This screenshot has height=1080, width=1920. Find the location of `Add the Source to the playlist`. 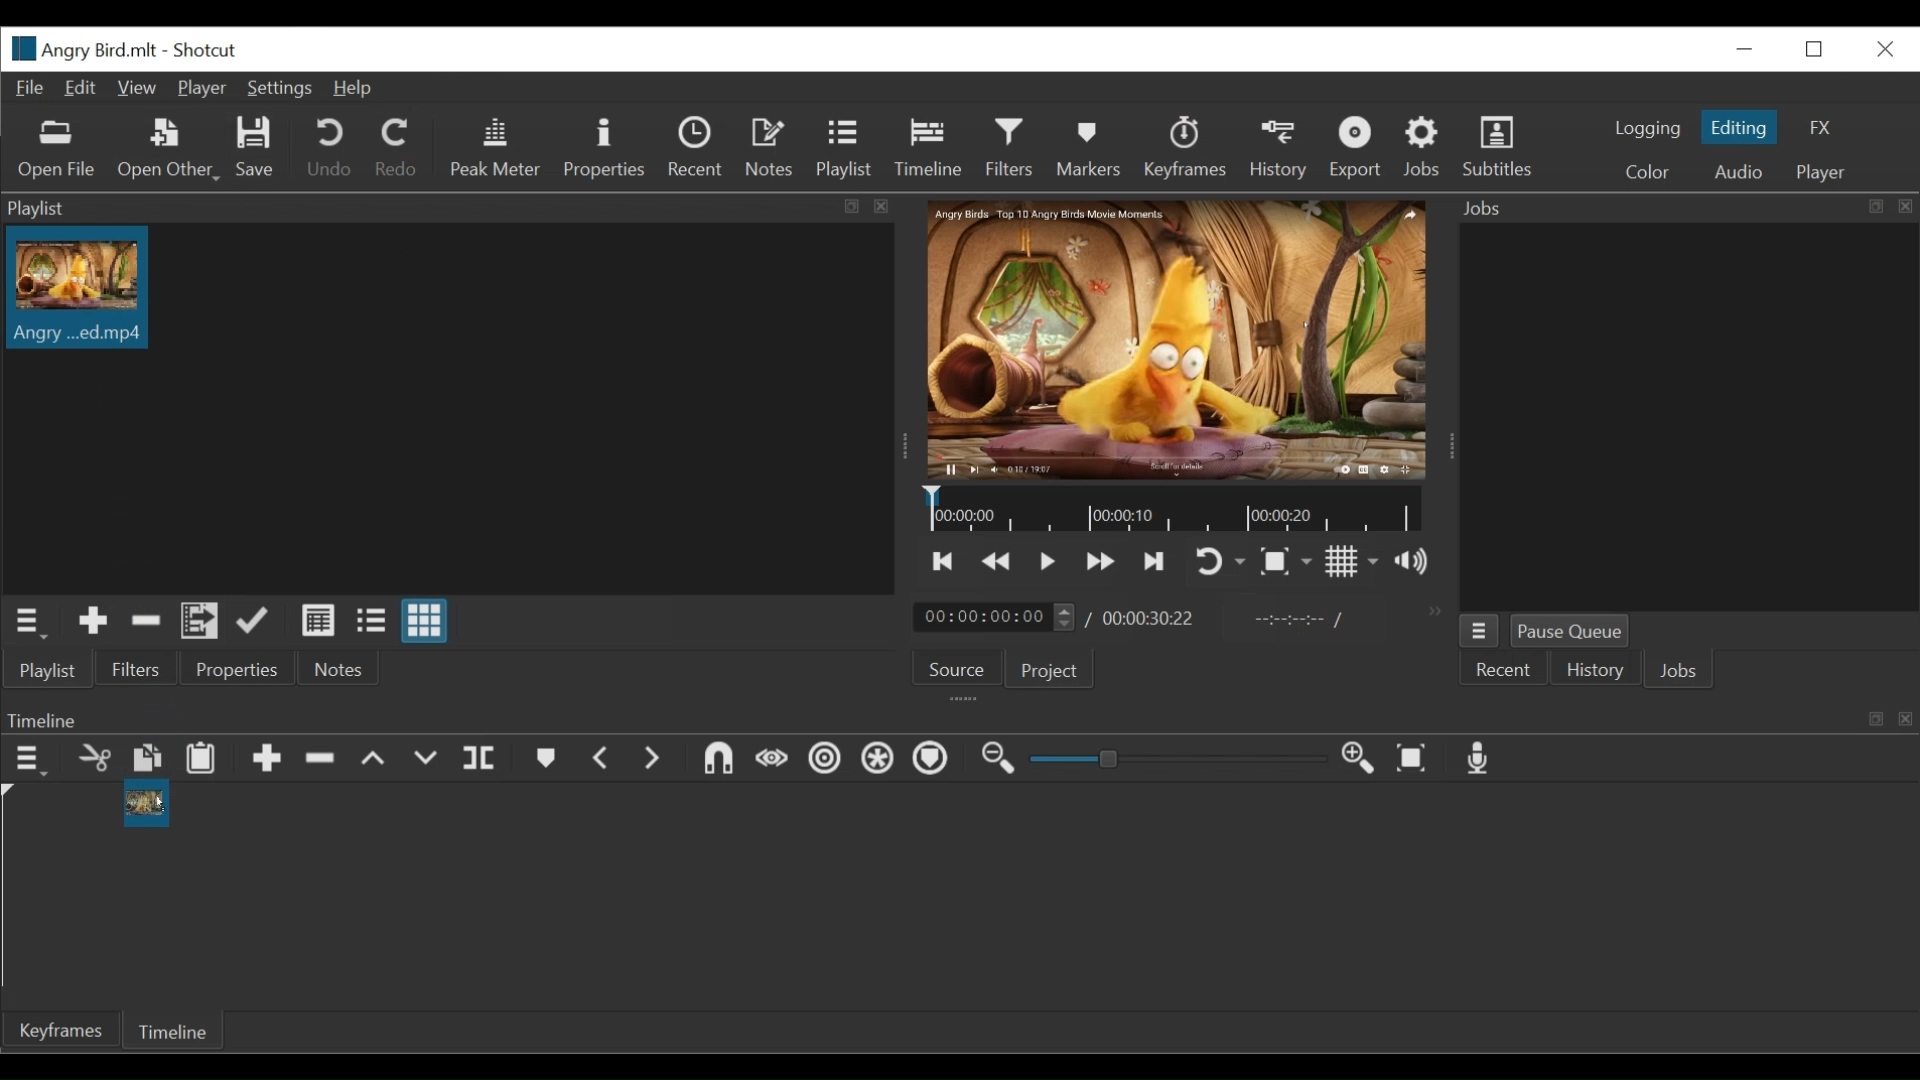

Add the Source to the playlist is located at coordinates (92, 621).